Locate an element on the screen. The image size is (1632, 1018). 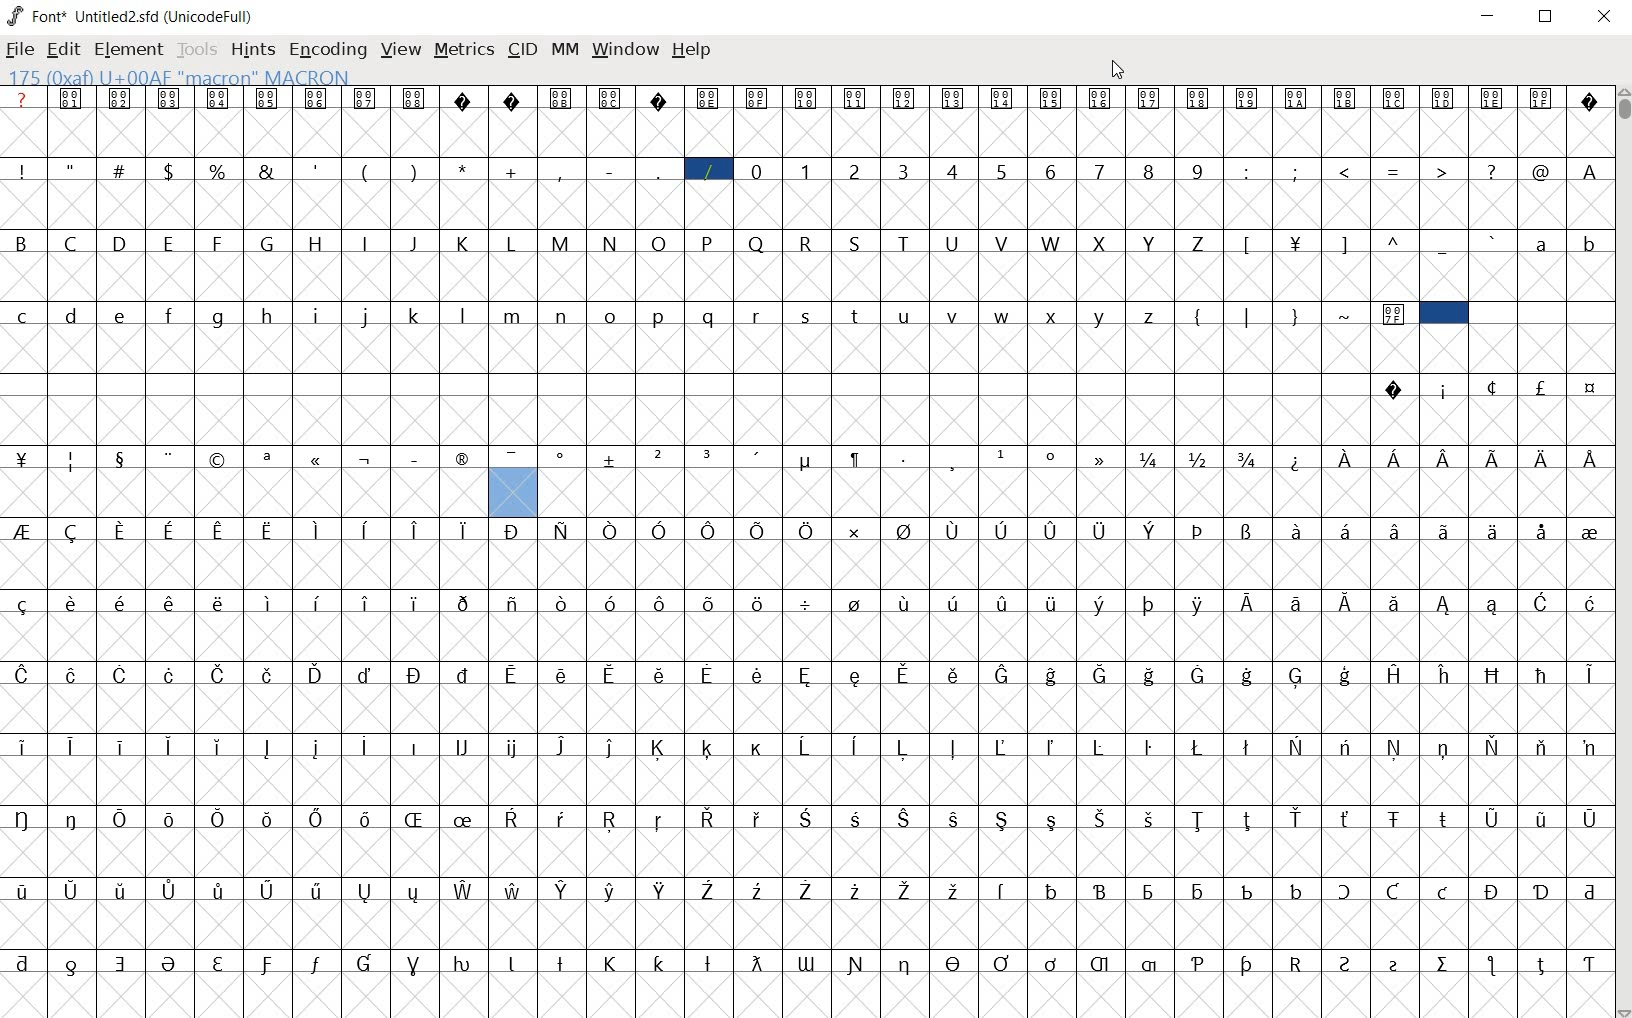
> is located at coordinates (1444, 170).